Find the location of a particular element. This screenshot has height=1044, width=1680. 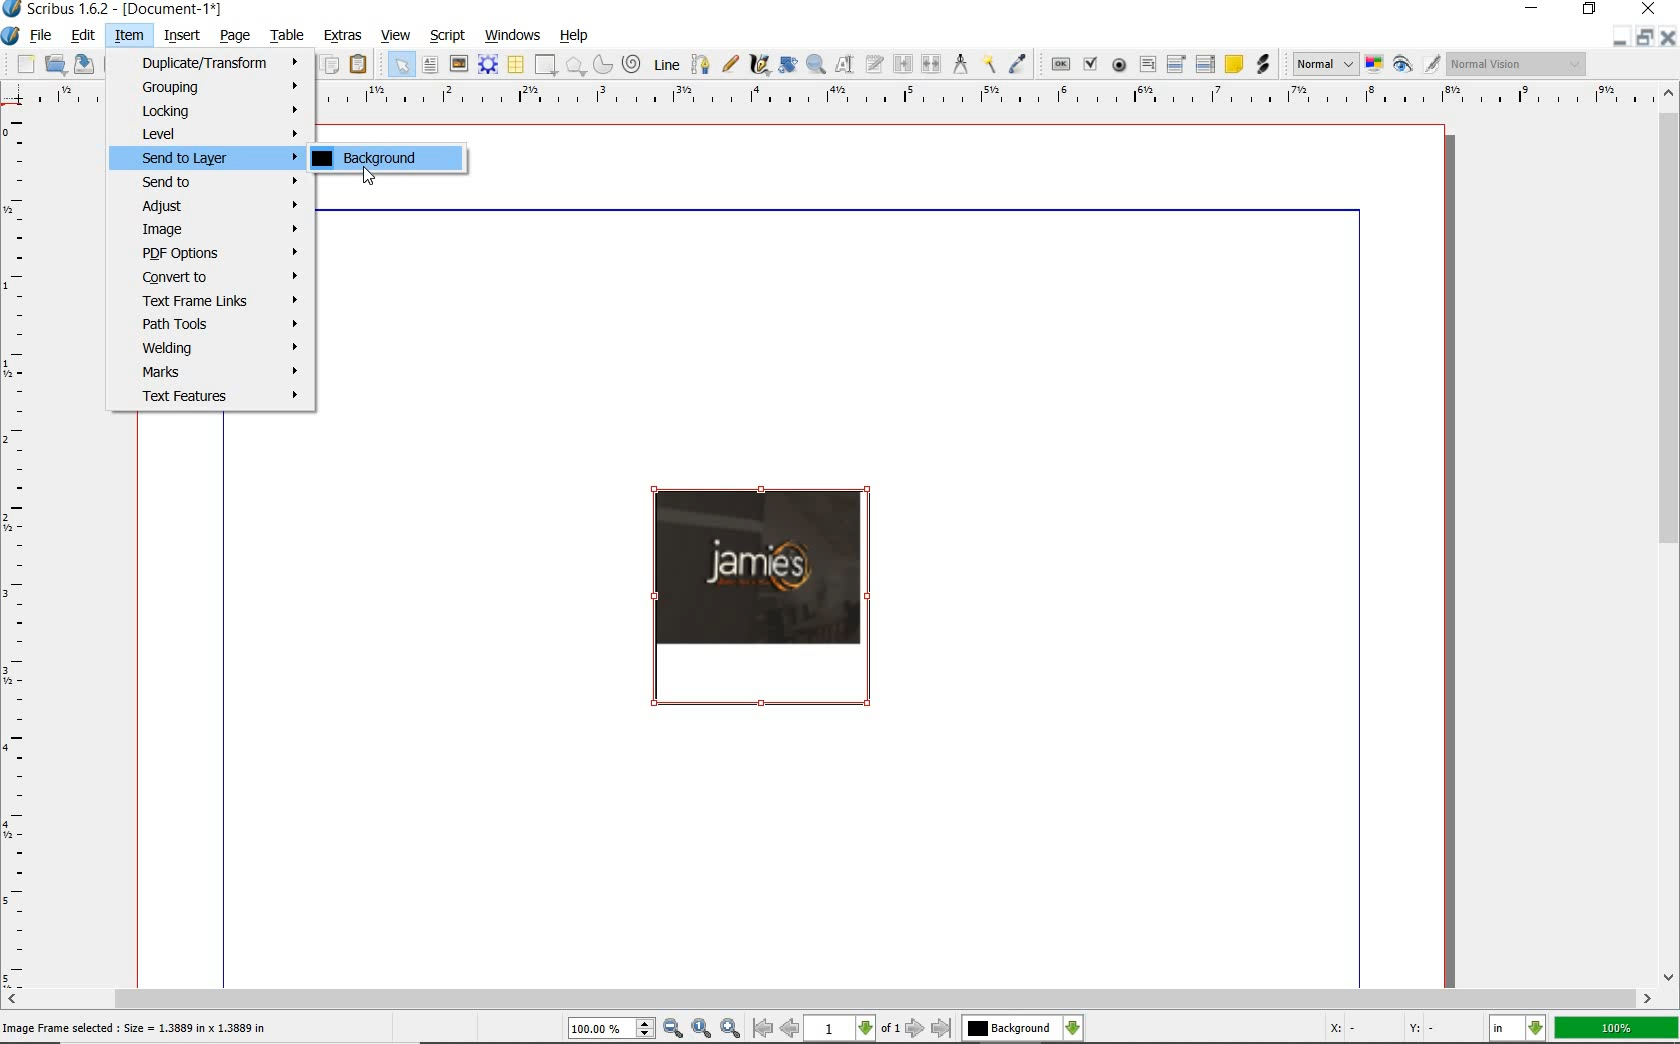

Cursor Coordinates is located at coordinates (1394, 1031).